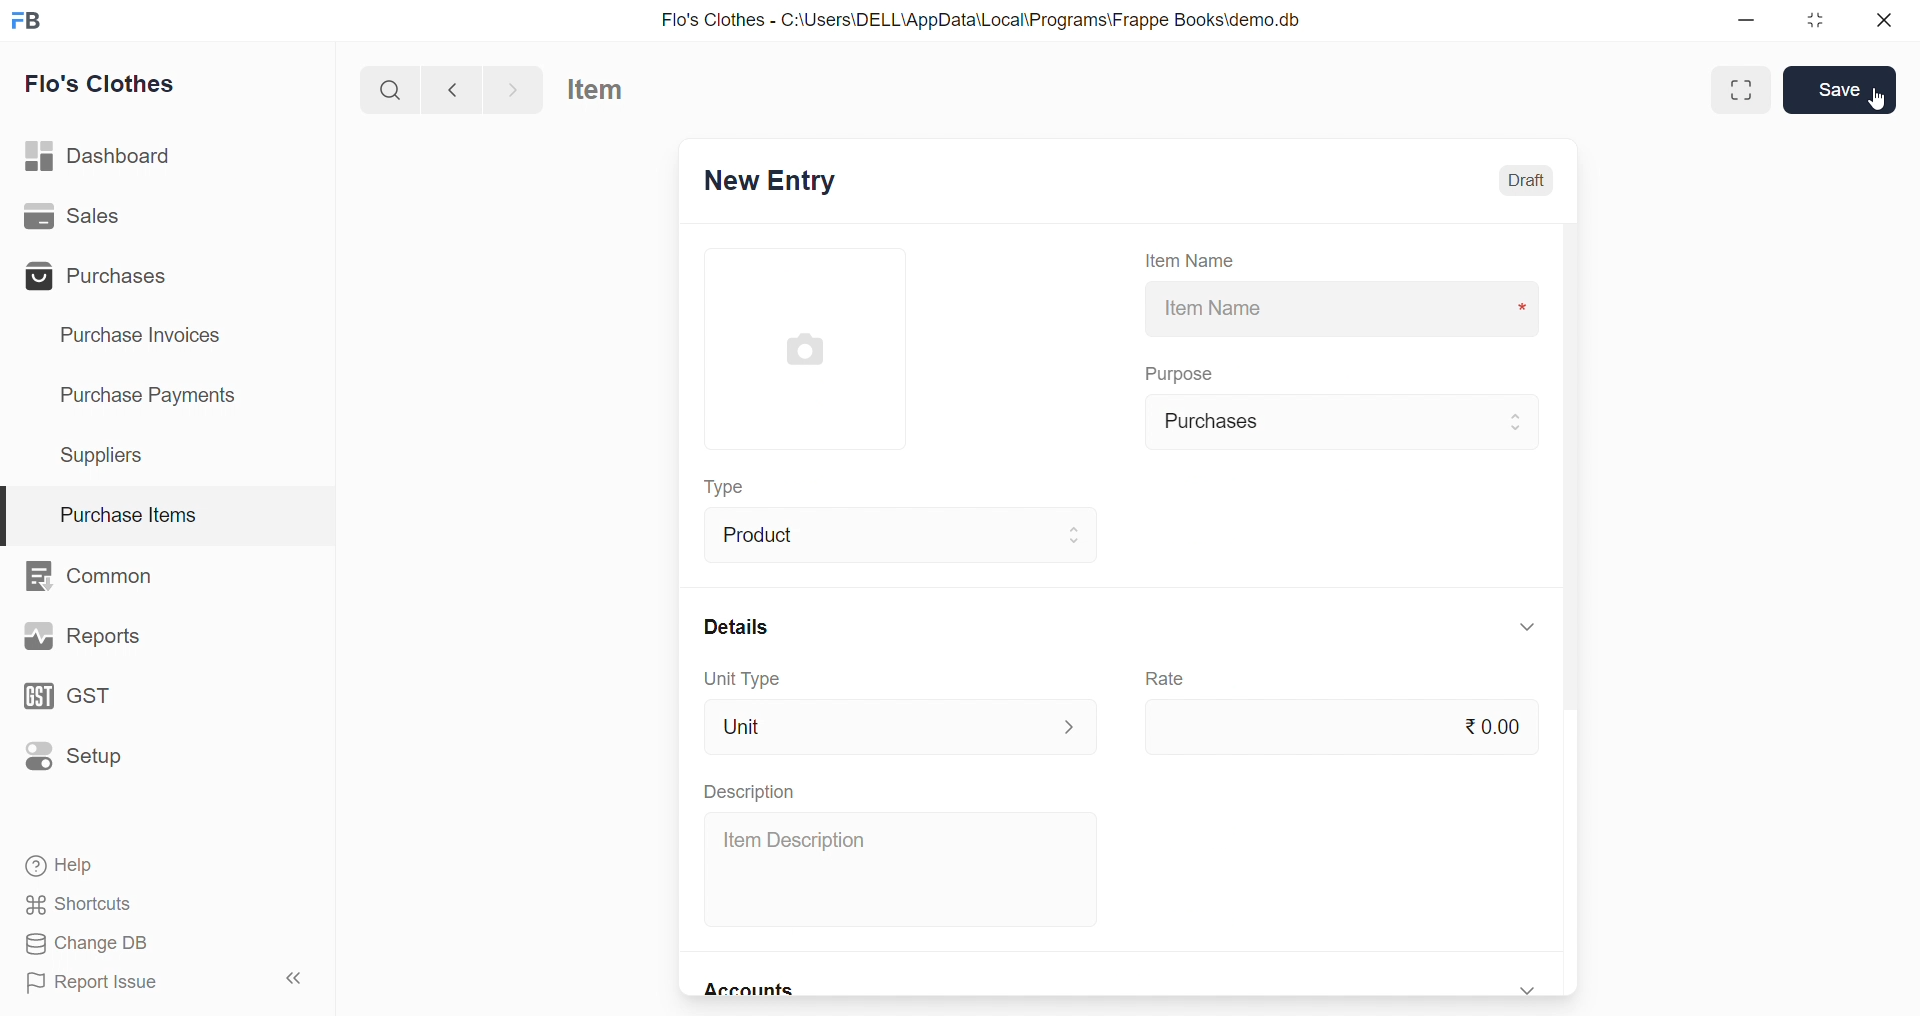  What do you see at coordinates (610, 90) in the screenshot?
I see `Item` at bounding box center [610, 90].